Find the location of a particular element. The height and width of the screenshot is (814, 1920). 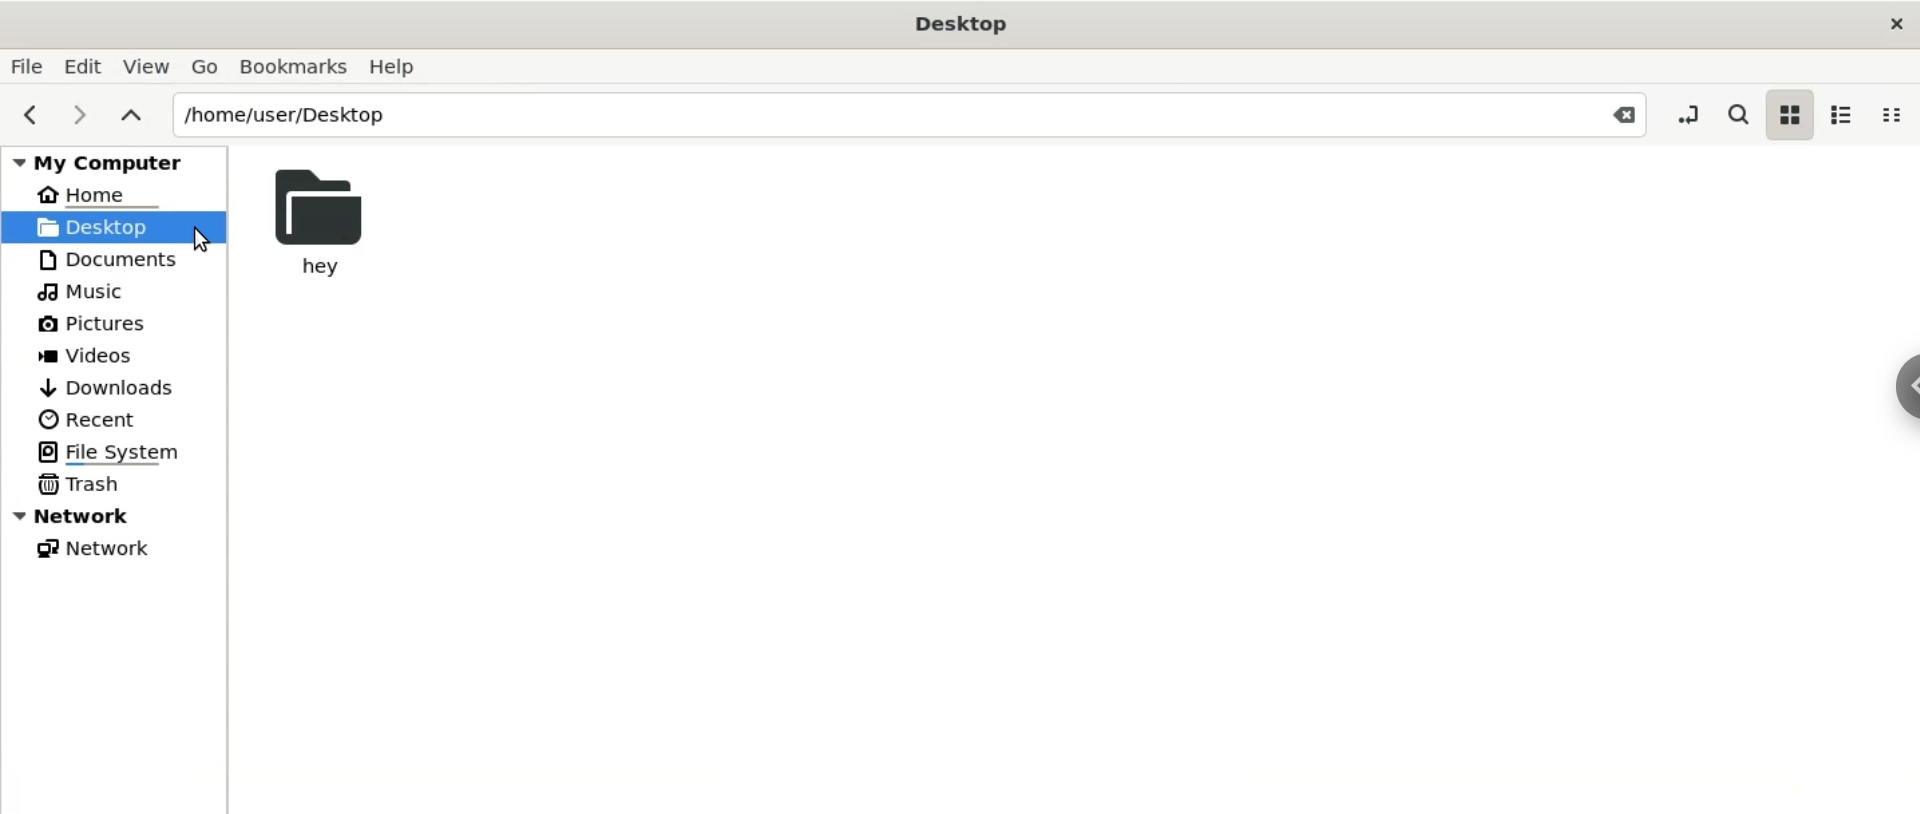

icon view is located at coordinates (1794, 117).